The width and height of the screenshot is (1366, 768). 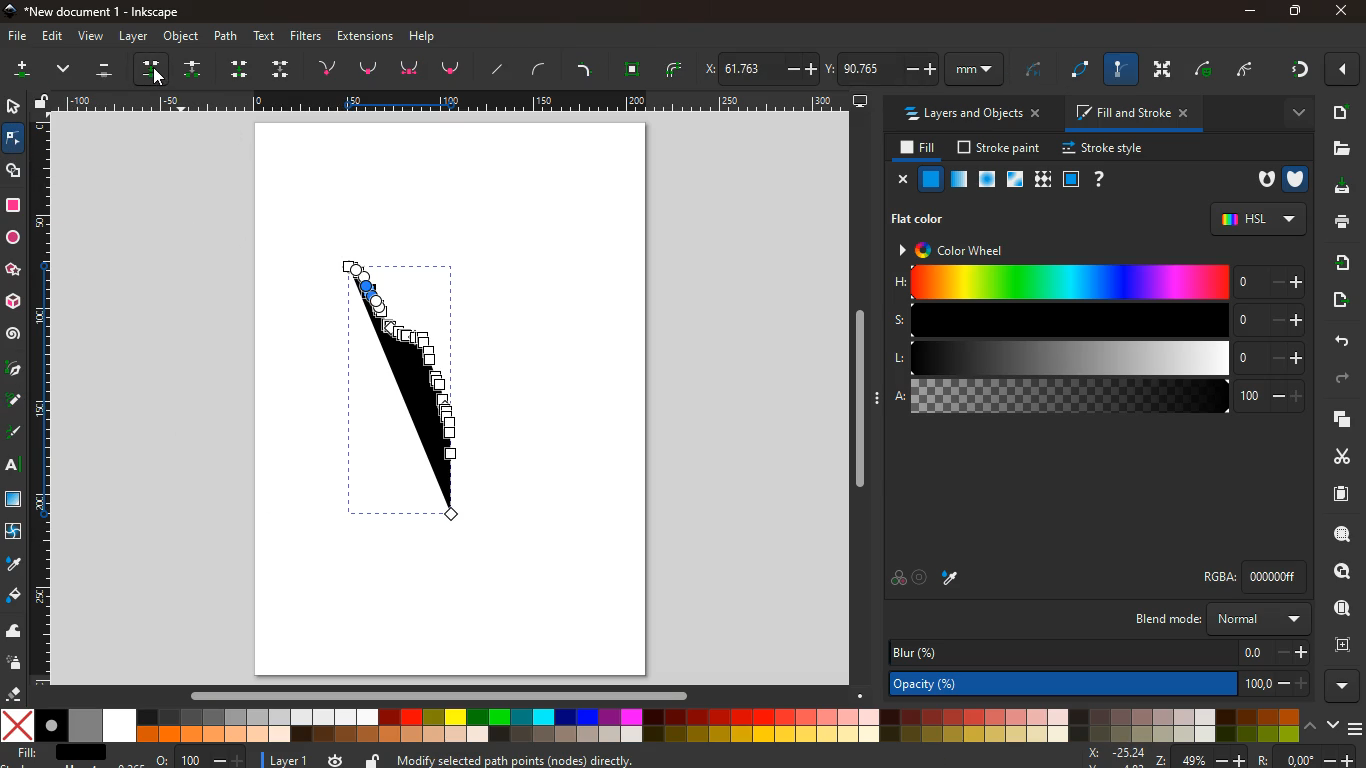 What do you see at coordinates (1343, 609) in the screenshot?
I see `use` at bounding box center [1343, 609].